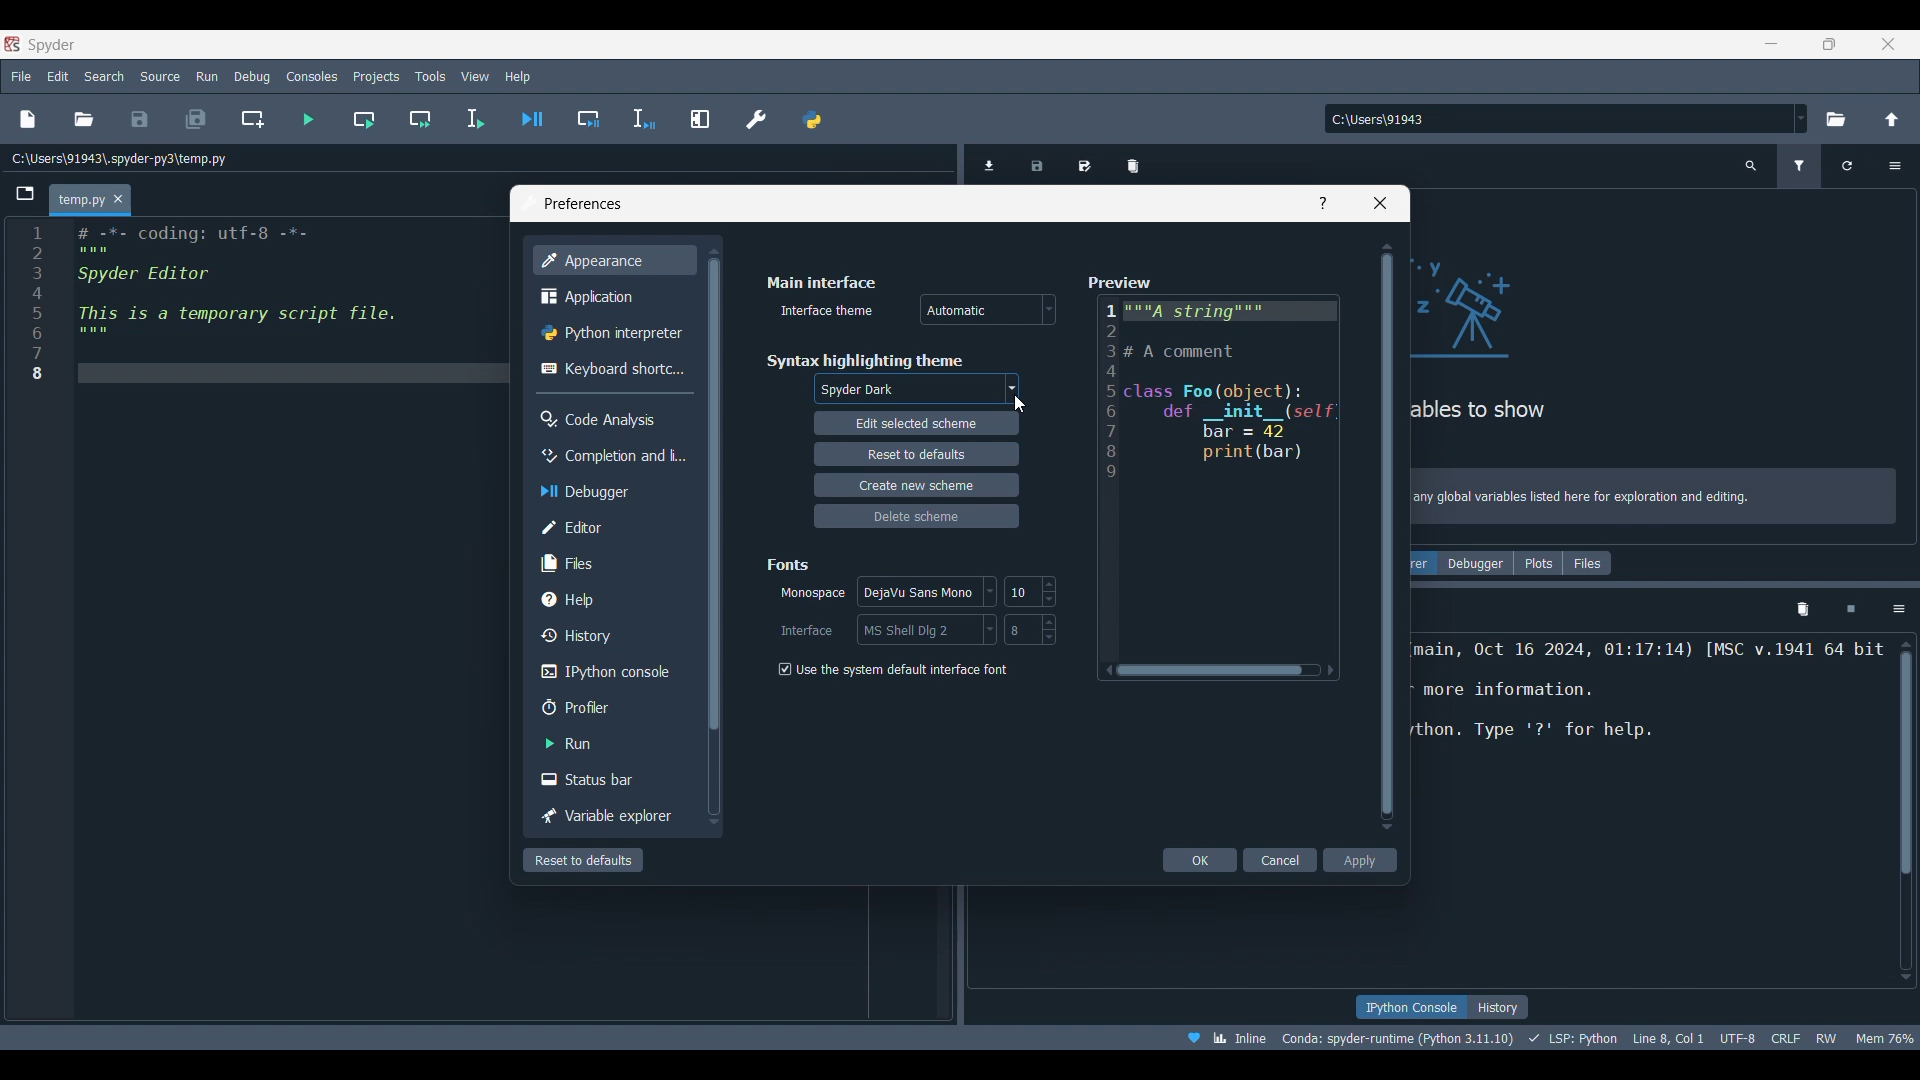 The height and width of the screenshot is (1080, 1920). What do you see at coordinates (610, 564) in the screenshot?
I see `Files` at bounding box center [610, 564].